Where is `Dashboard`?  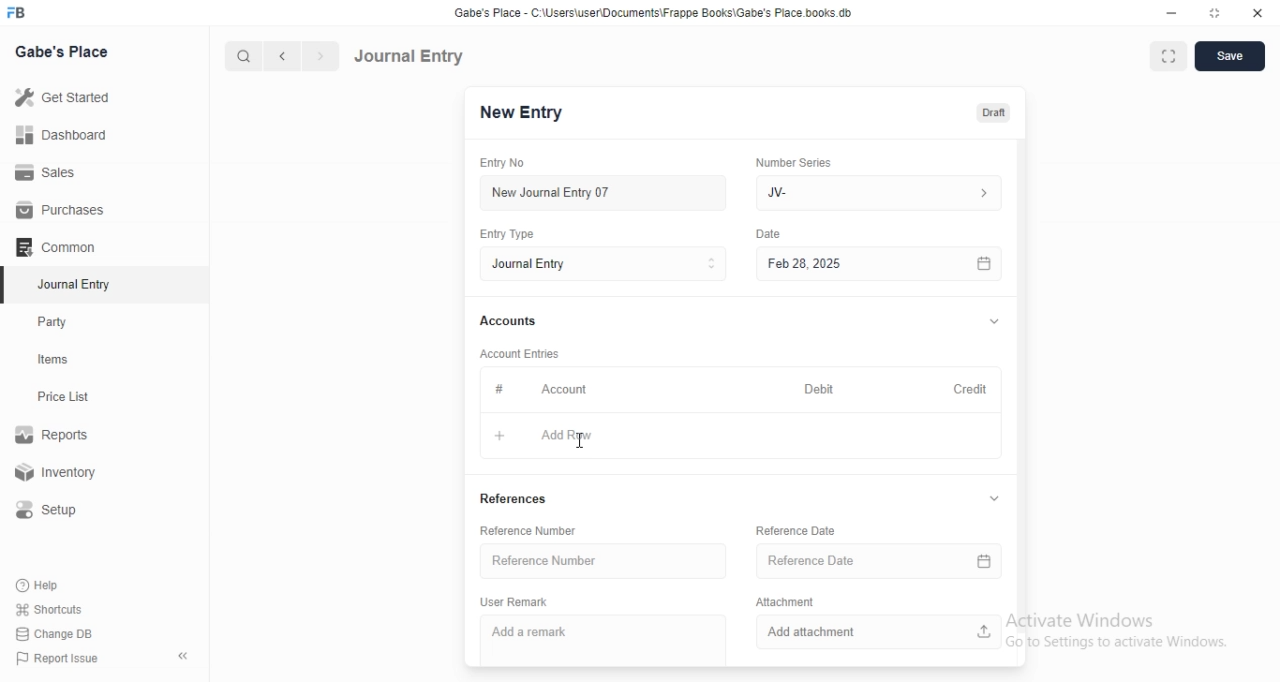 Dashboard is located at coordinates (59, 135).